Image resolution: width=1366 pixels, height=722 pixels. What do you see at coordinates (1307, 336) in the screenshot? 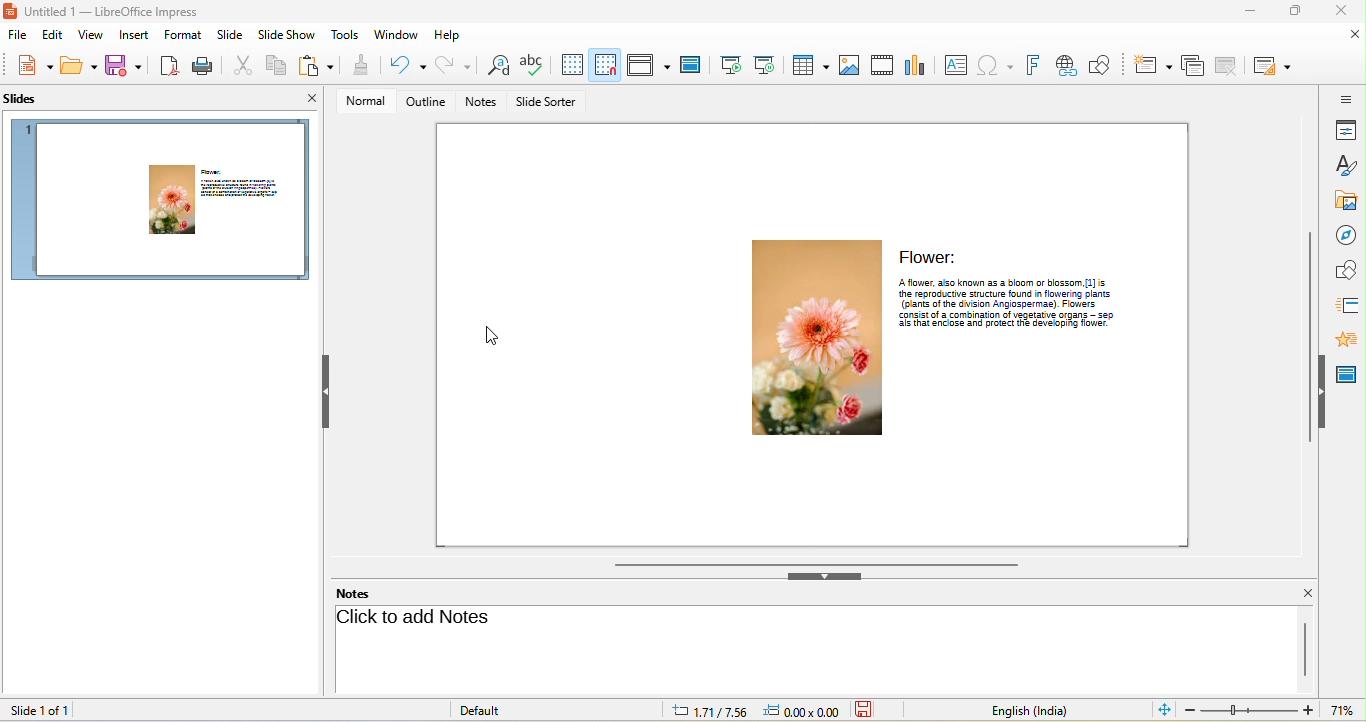
I see `vertical scroll bar` at bounding box center [1307, 336].